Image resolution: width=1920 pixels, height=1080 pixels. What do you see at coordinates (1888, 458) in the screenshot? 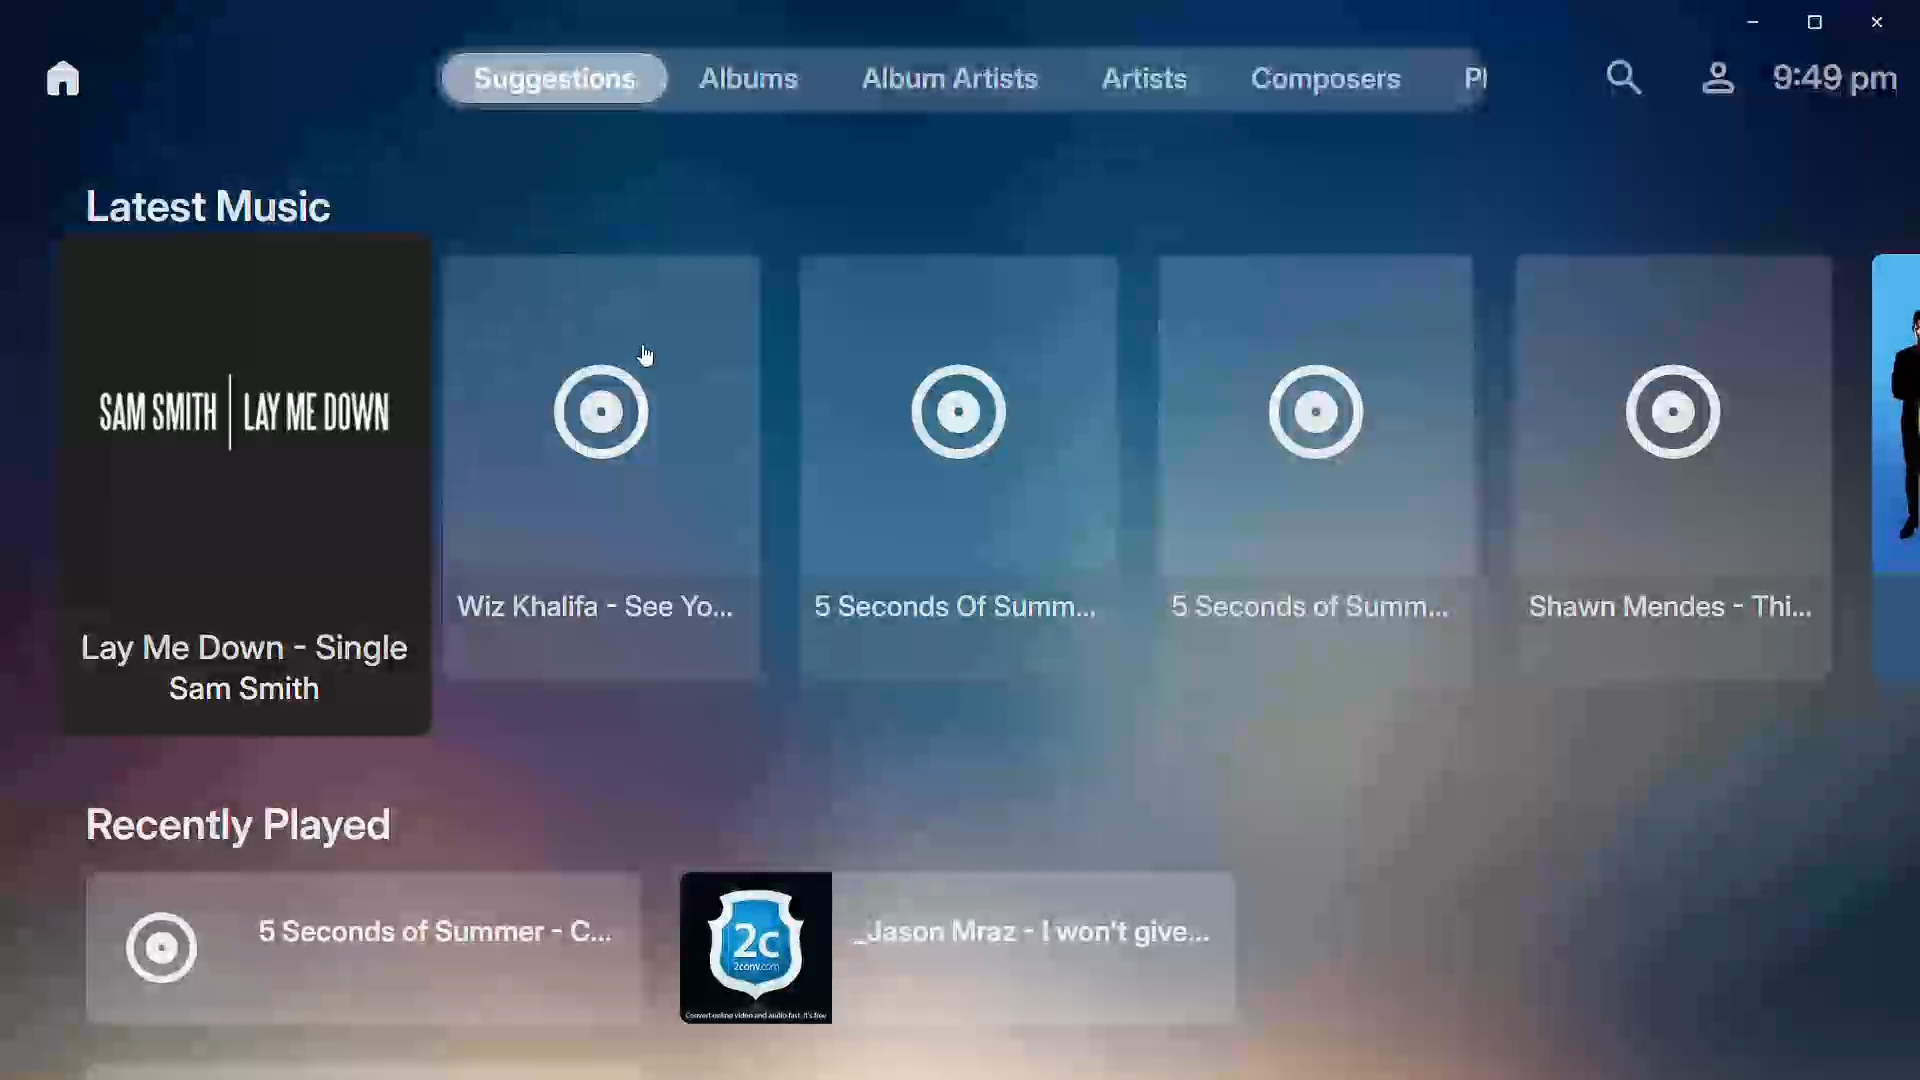
I see `Poster` at bounding box center [1888, 458].